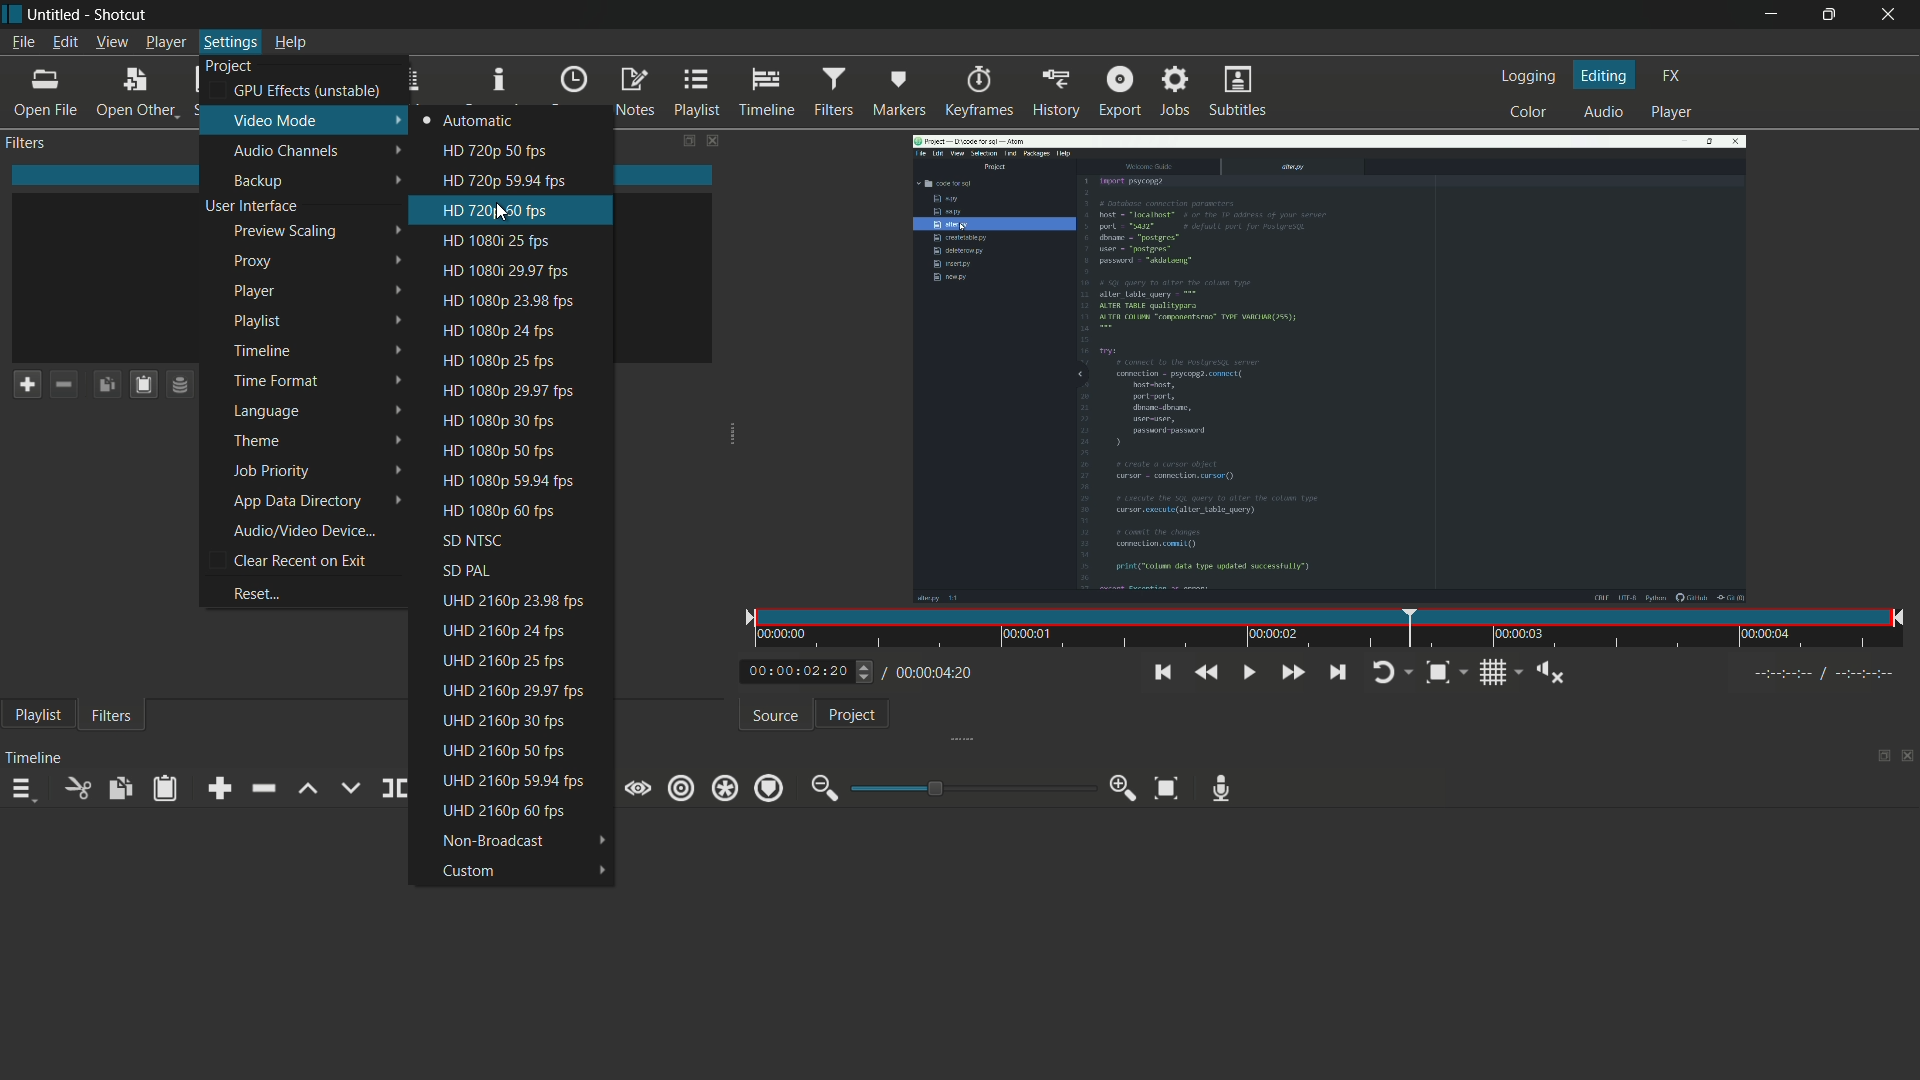 This screenshot has height=1080, width=1920. What do you see at coordinates (65, 43) in the screenshot?
I see `edit menu` at bounding box center [65, 43].